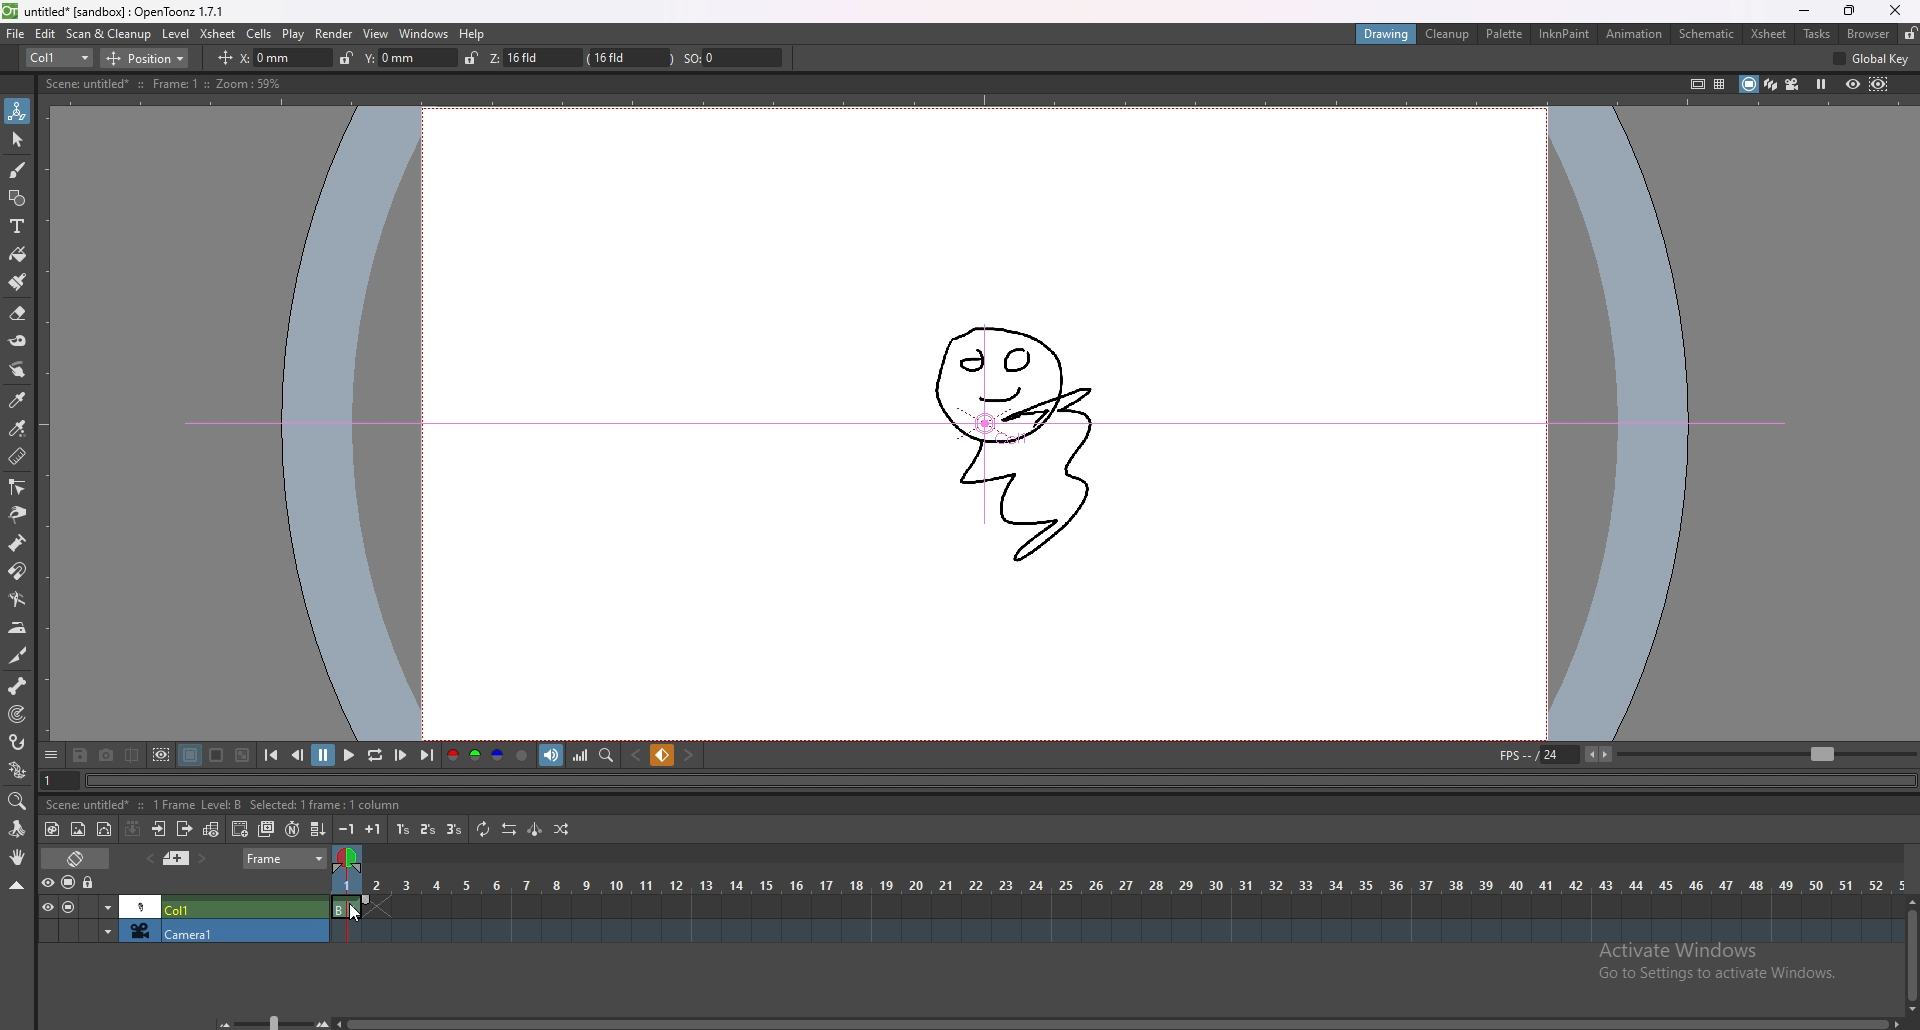 This screenshot has height=1030, width=1920. I want to click on histogram, so click(582, 756).